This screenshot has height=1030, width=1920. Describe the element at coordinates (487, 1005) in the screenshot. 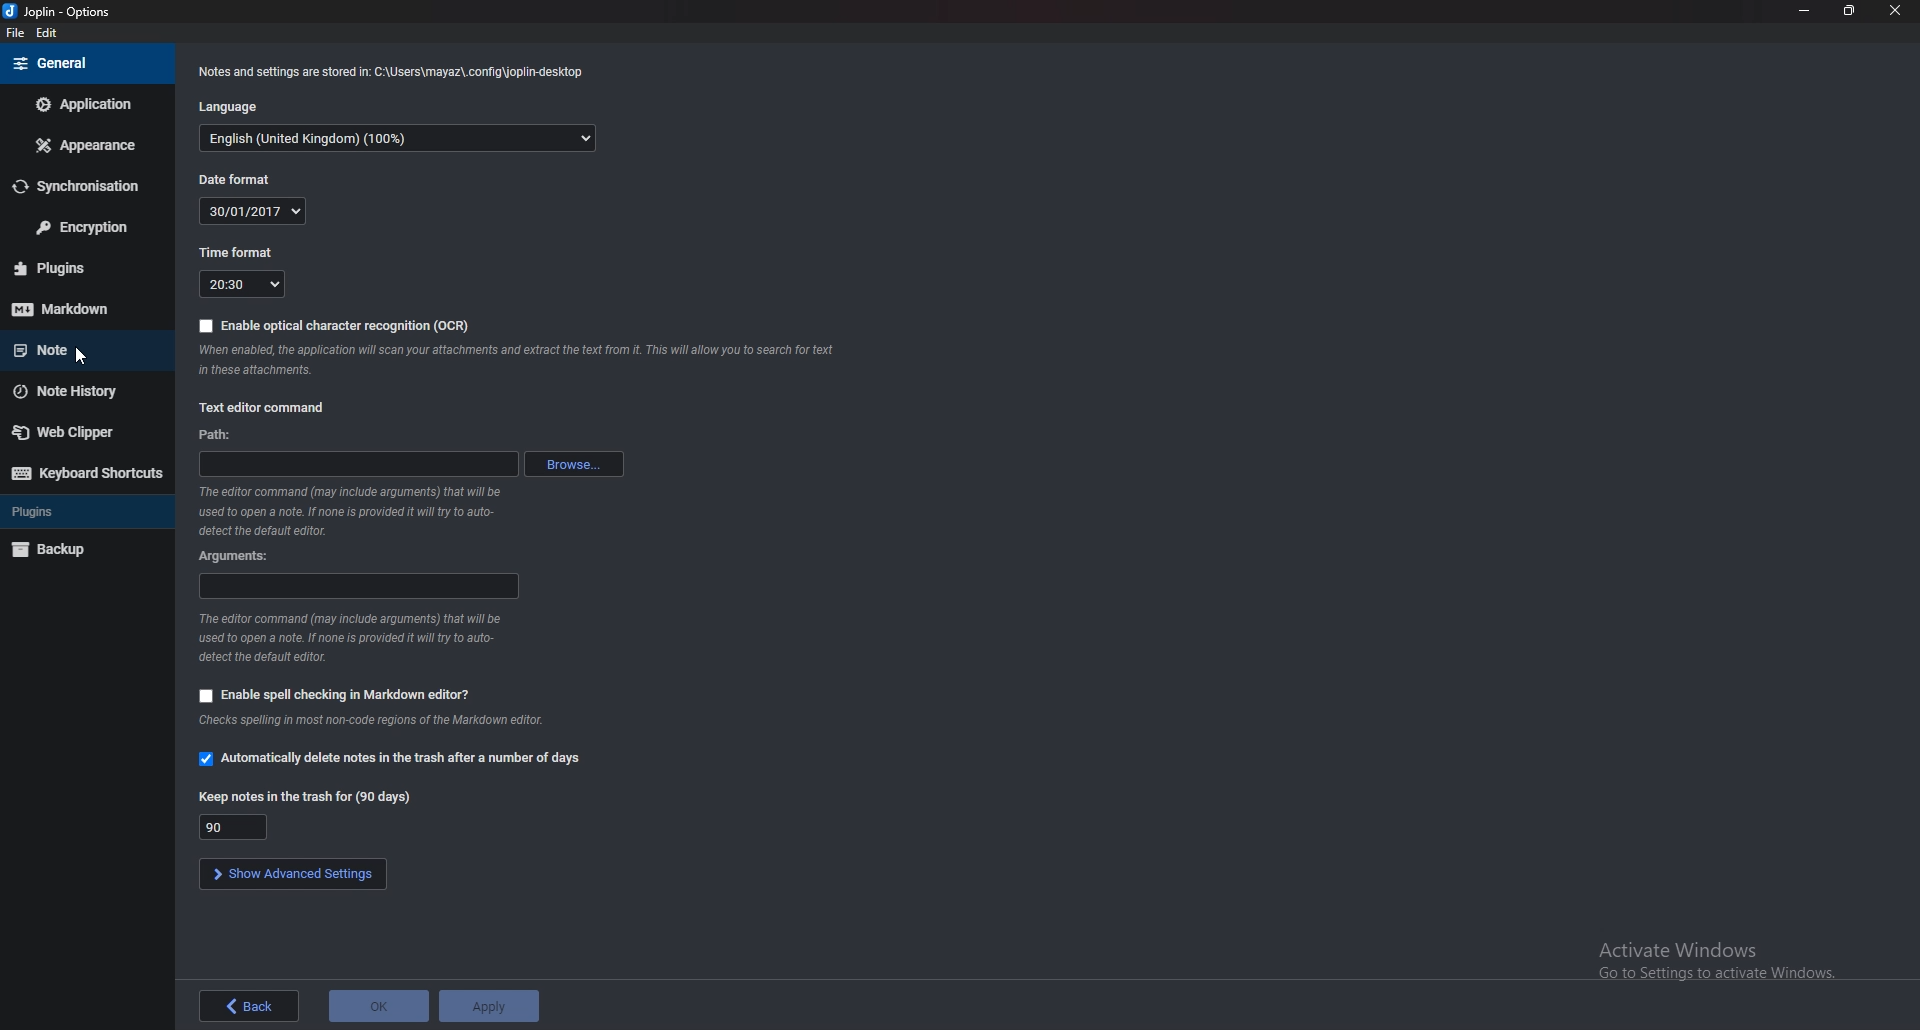

I see `applu` at that location.